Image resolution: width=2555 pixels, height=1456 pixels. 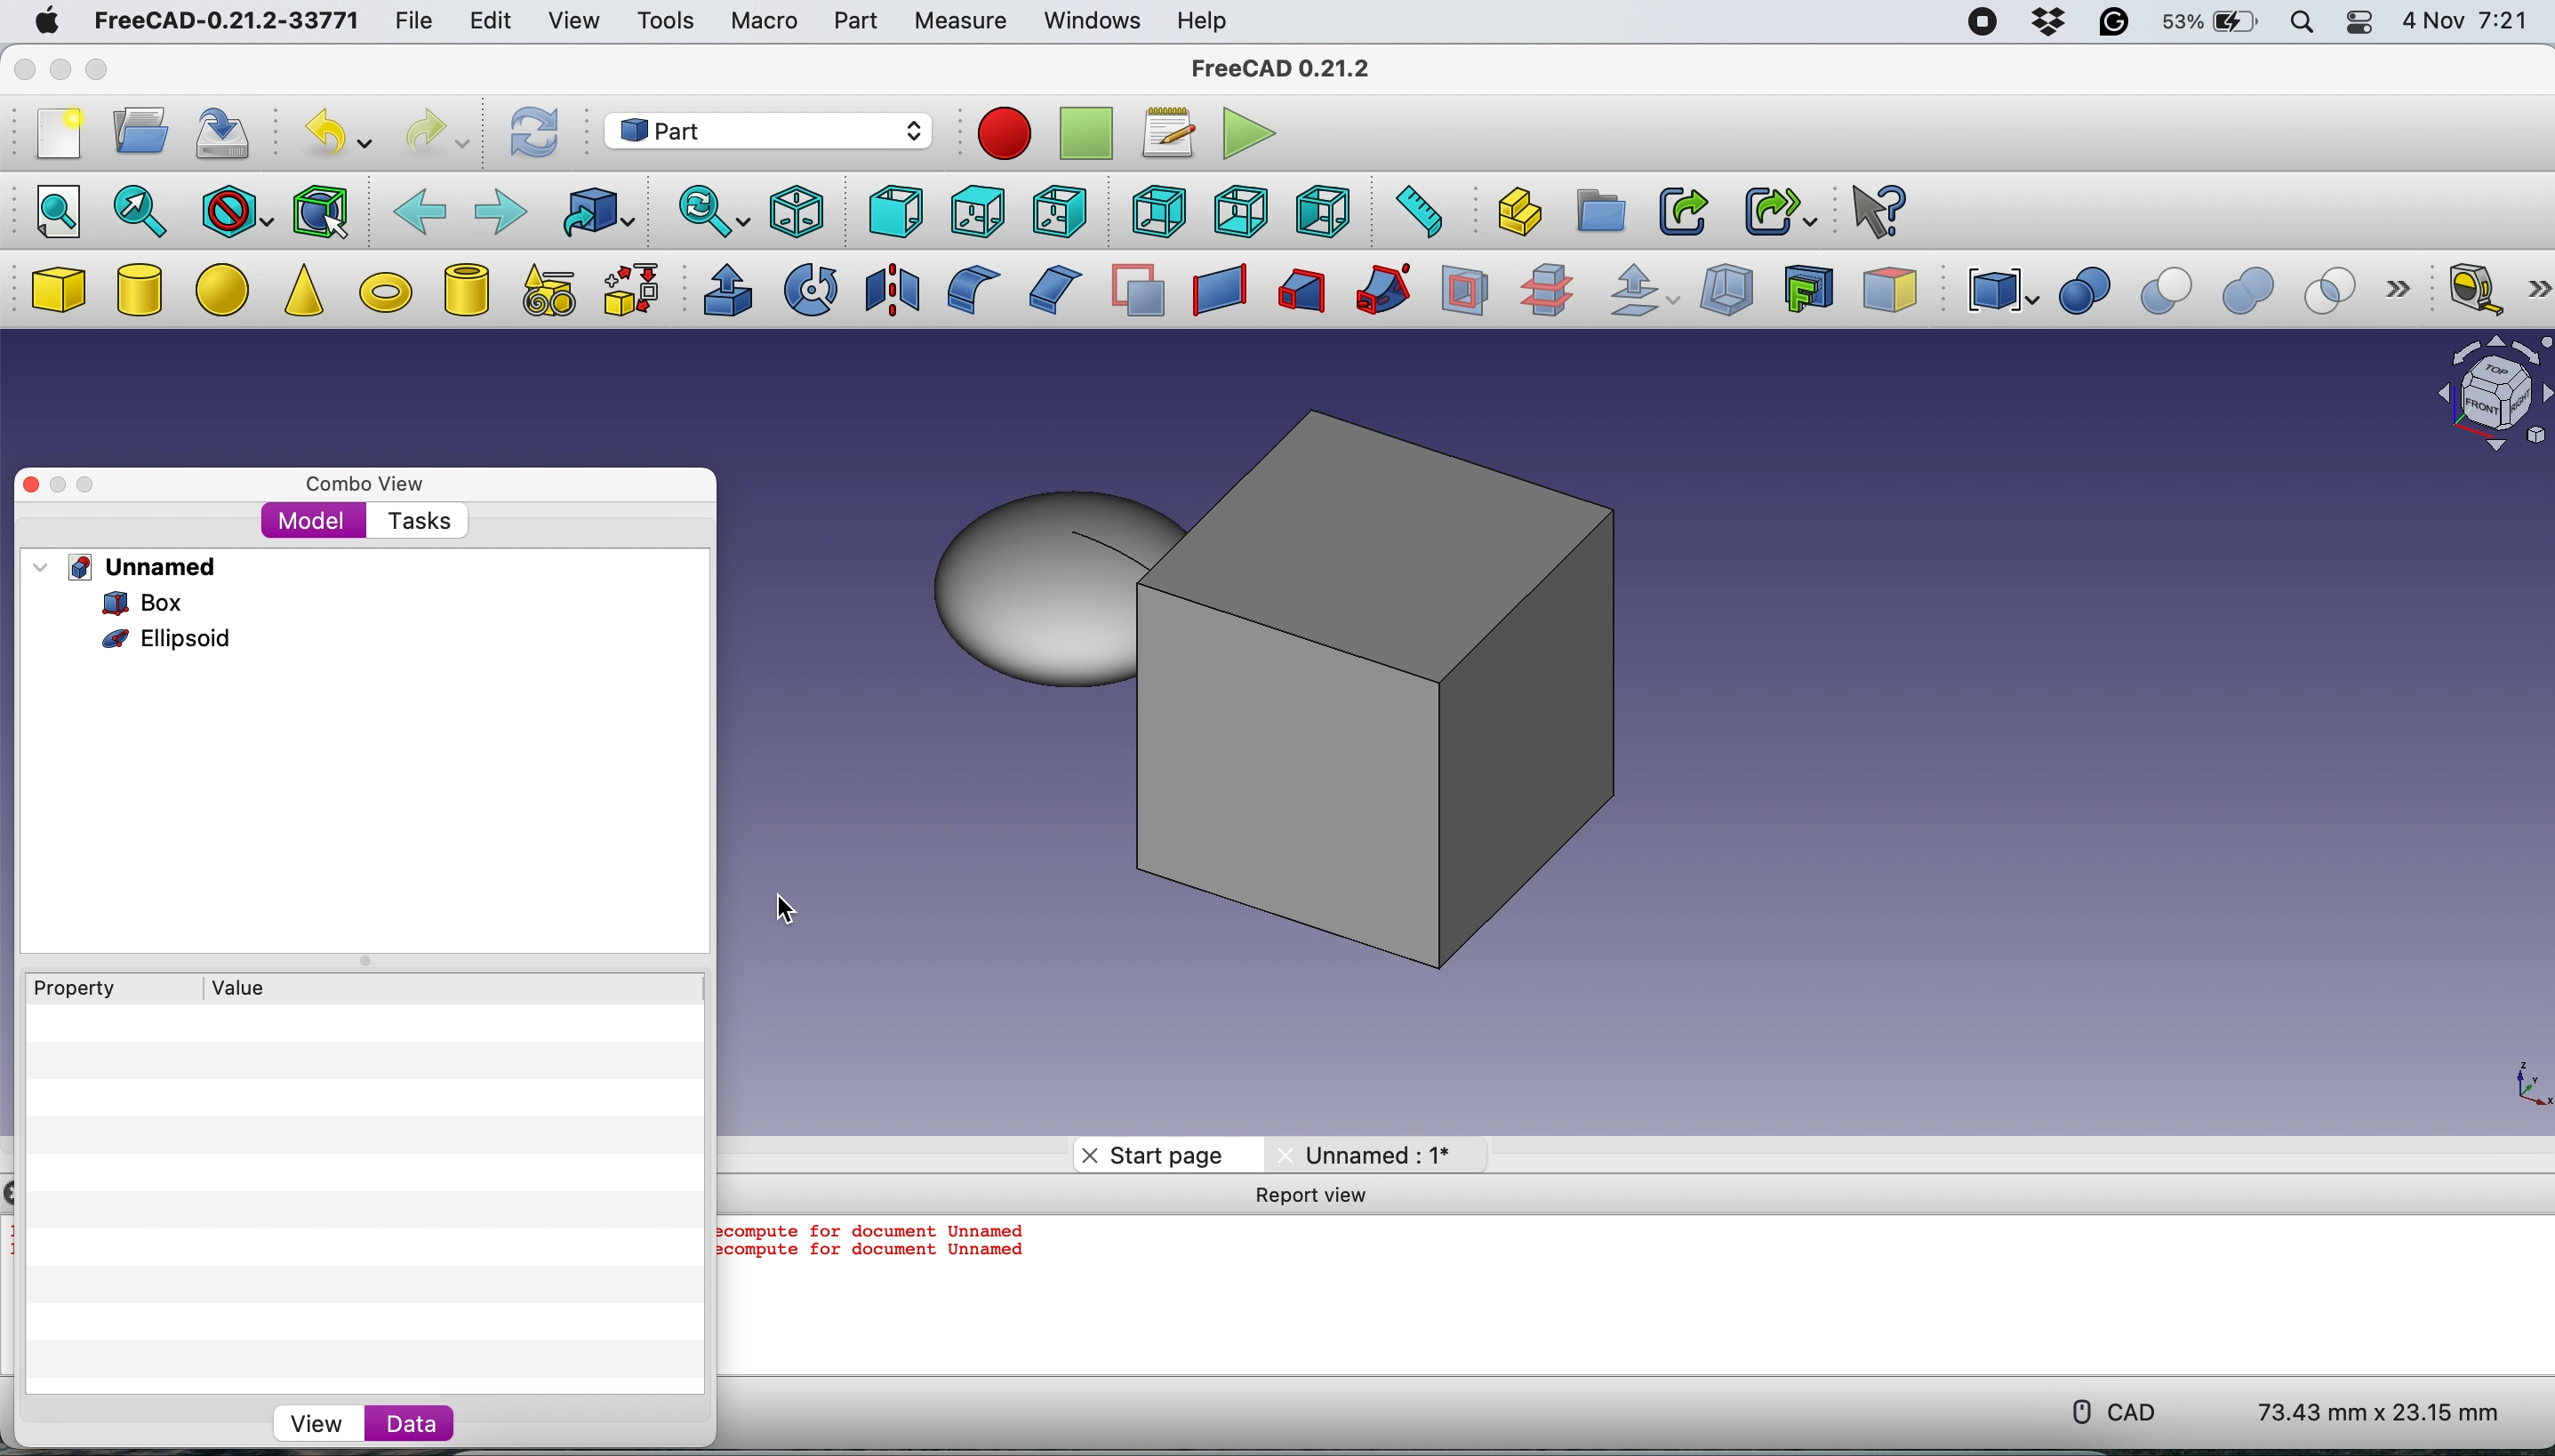 What do you see at coordinates (415, 22) in the screenshot?
I see `file` at bounding box center [415, 22].